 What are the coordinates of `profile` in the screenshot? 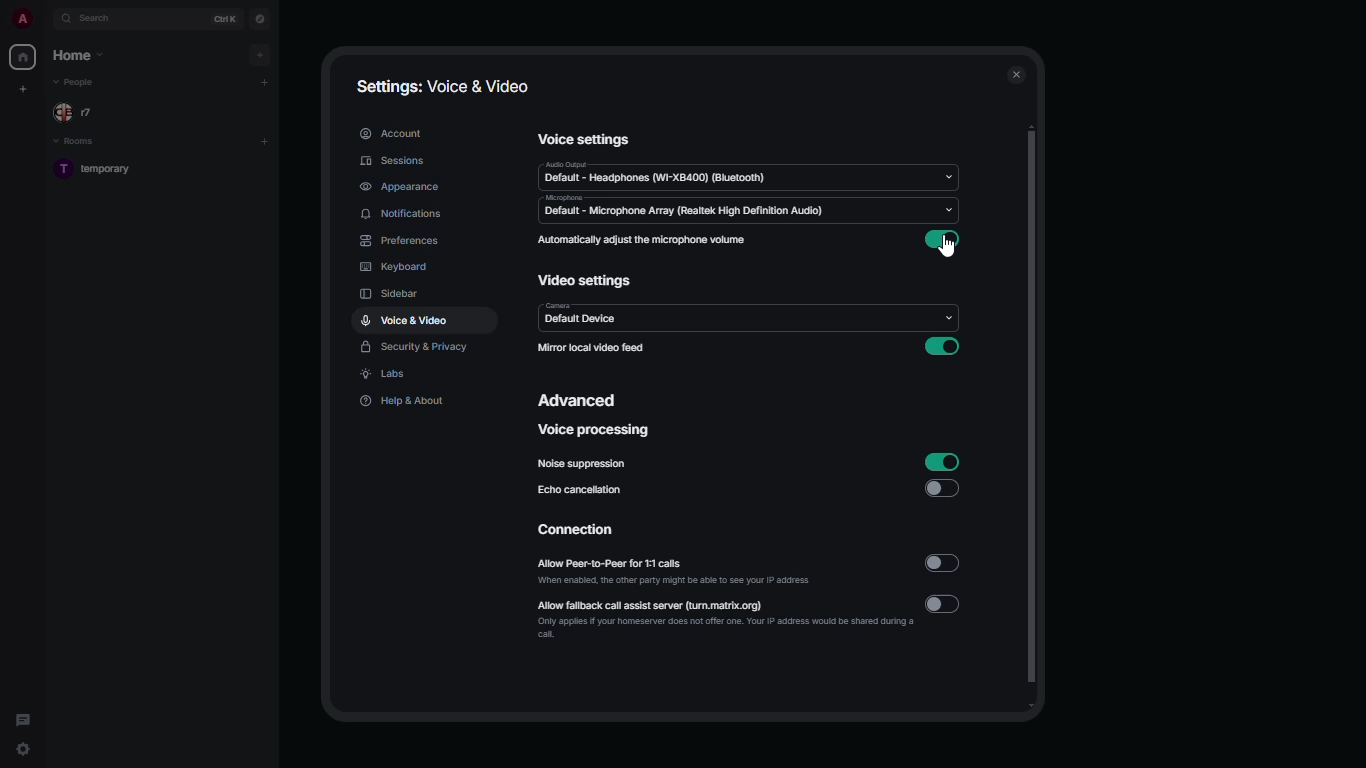 It's located at (21, 18).